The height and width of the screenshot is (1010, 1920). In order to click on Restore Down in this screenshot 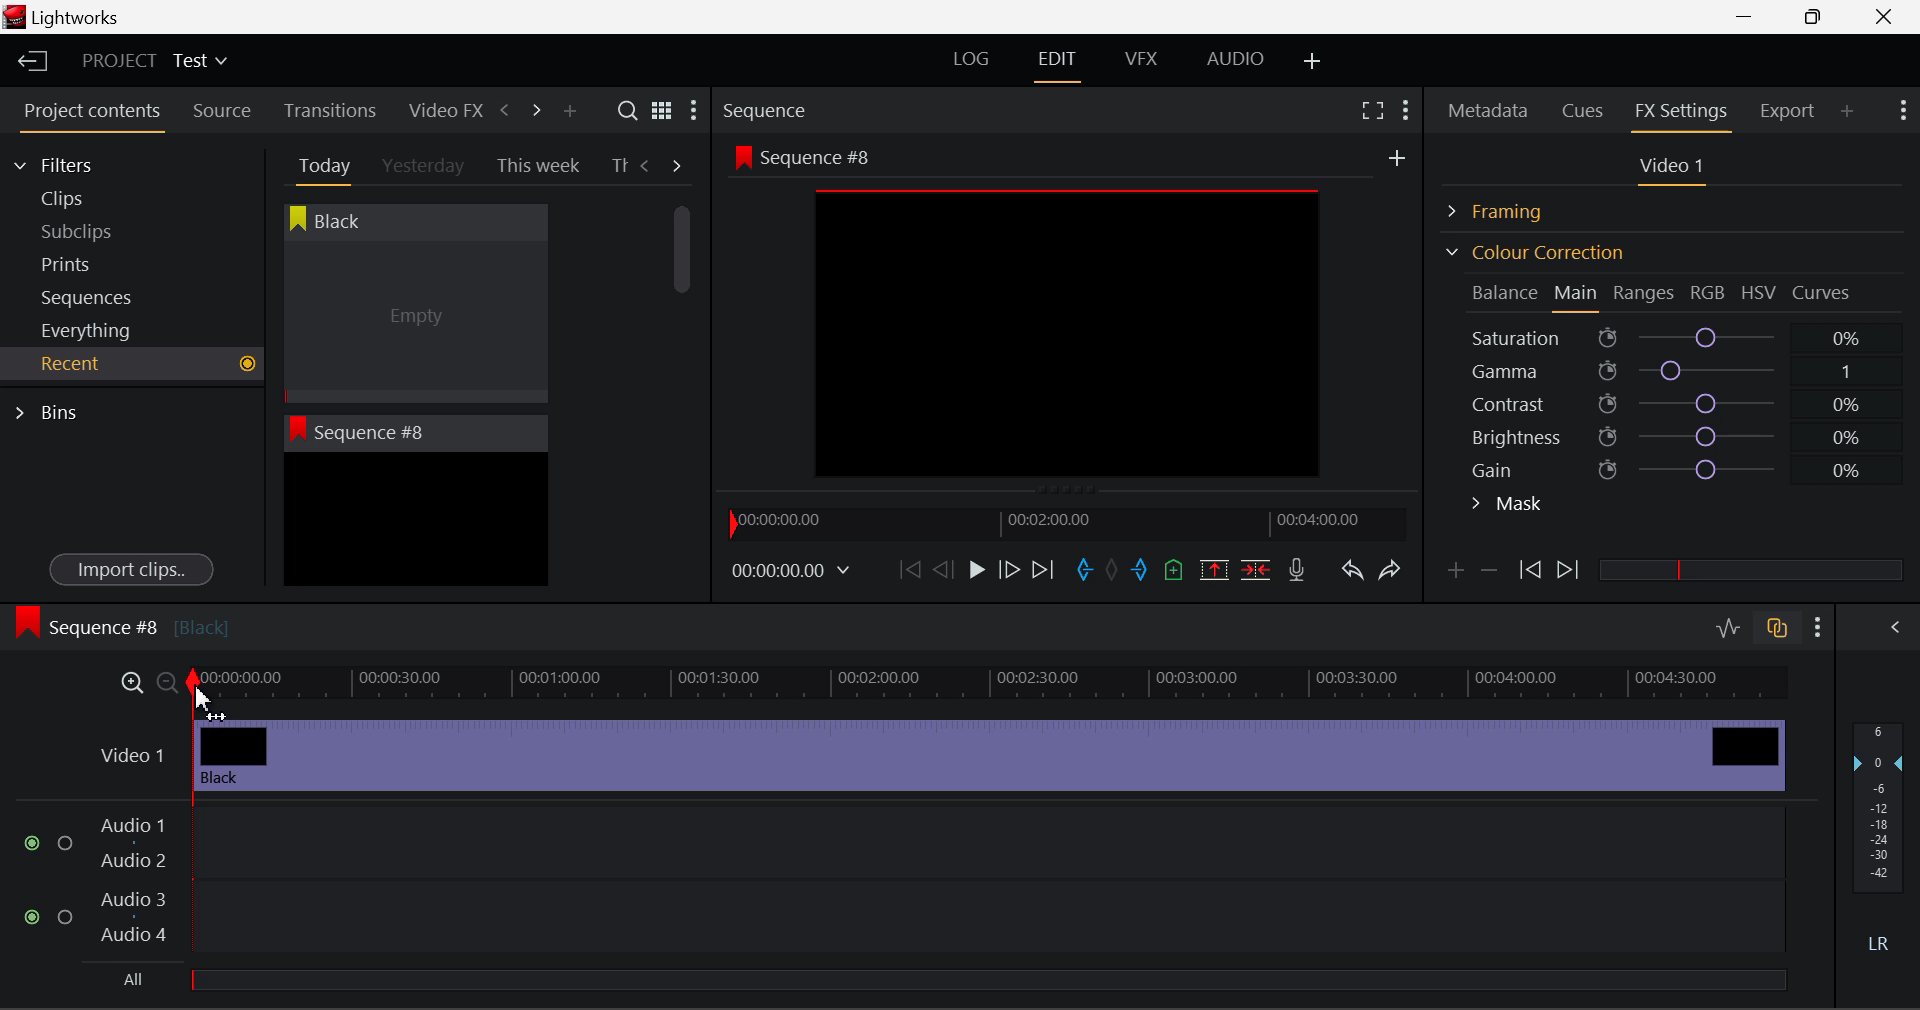, I will do `click(1751, 17)`.